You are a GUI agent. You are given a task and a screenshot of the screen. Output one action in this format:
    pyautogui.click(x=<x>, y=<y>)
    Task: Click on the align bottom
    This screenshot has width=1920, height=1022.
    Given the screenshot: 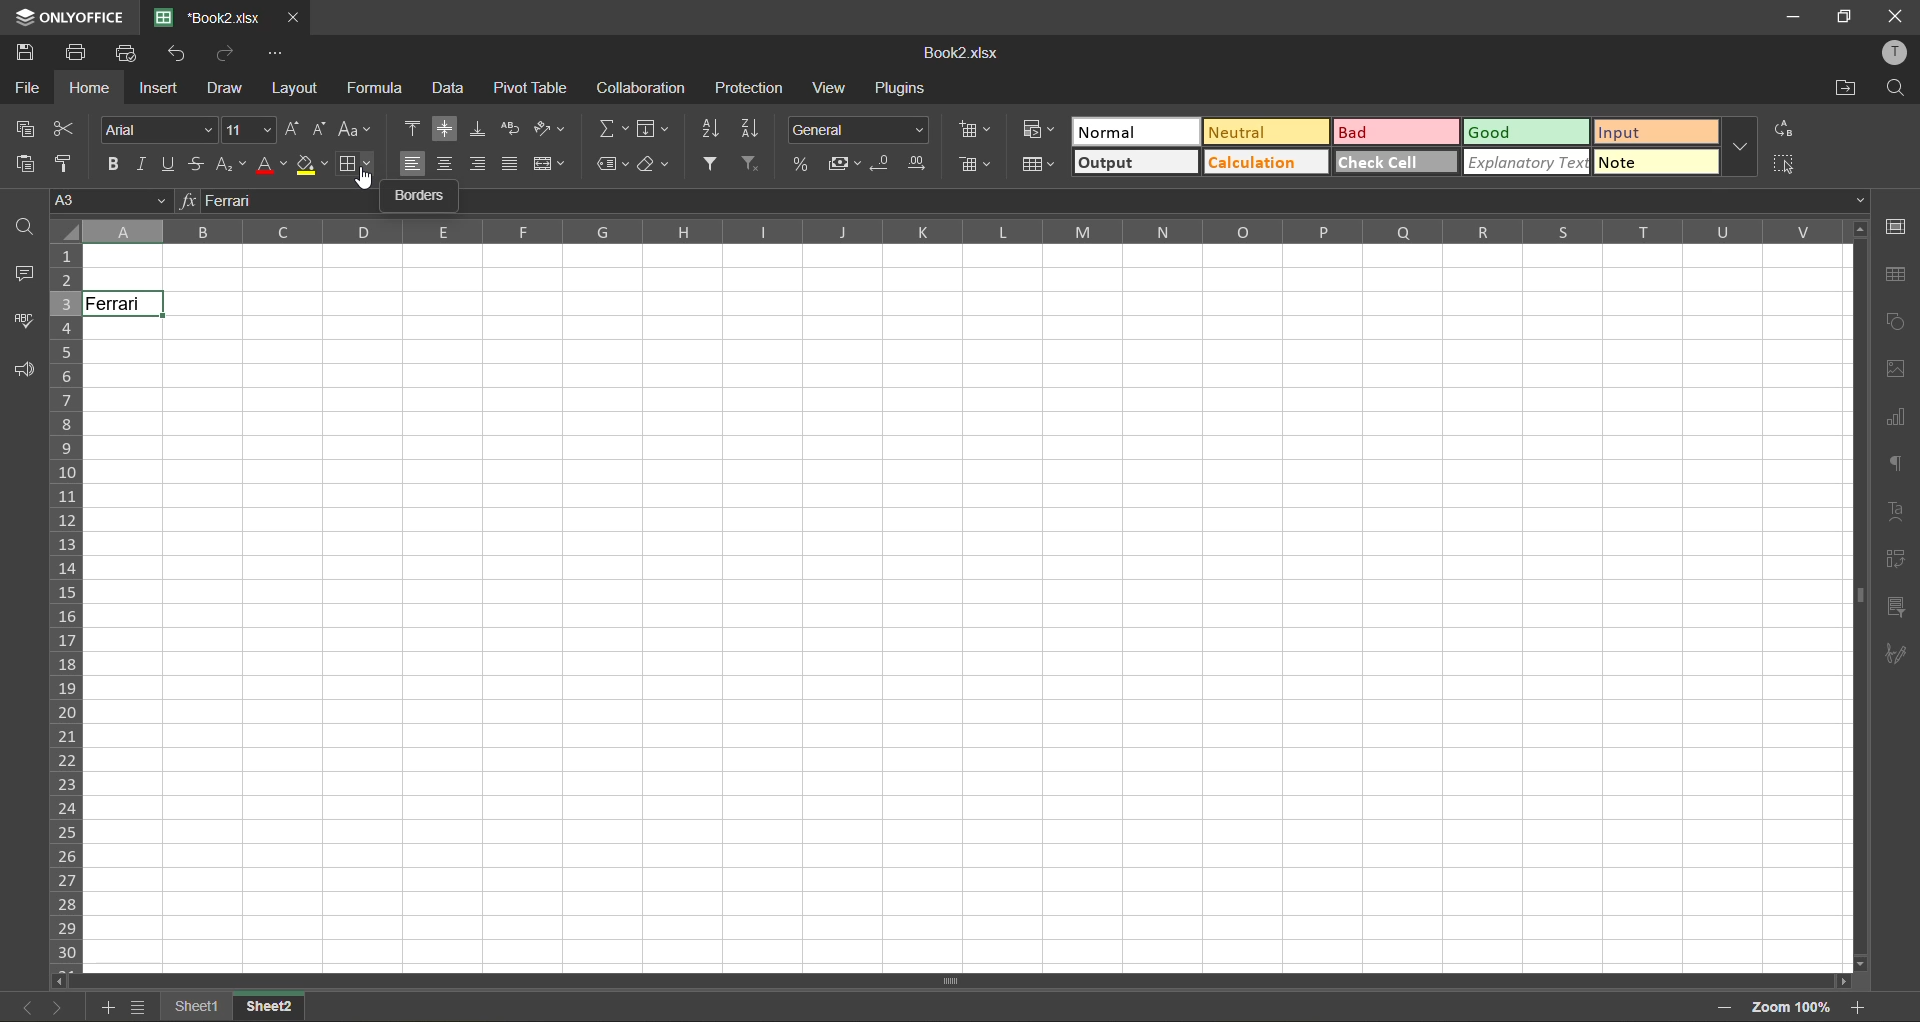 What is the action you would take?
    pyautogui.click(x=479, y=129)
    